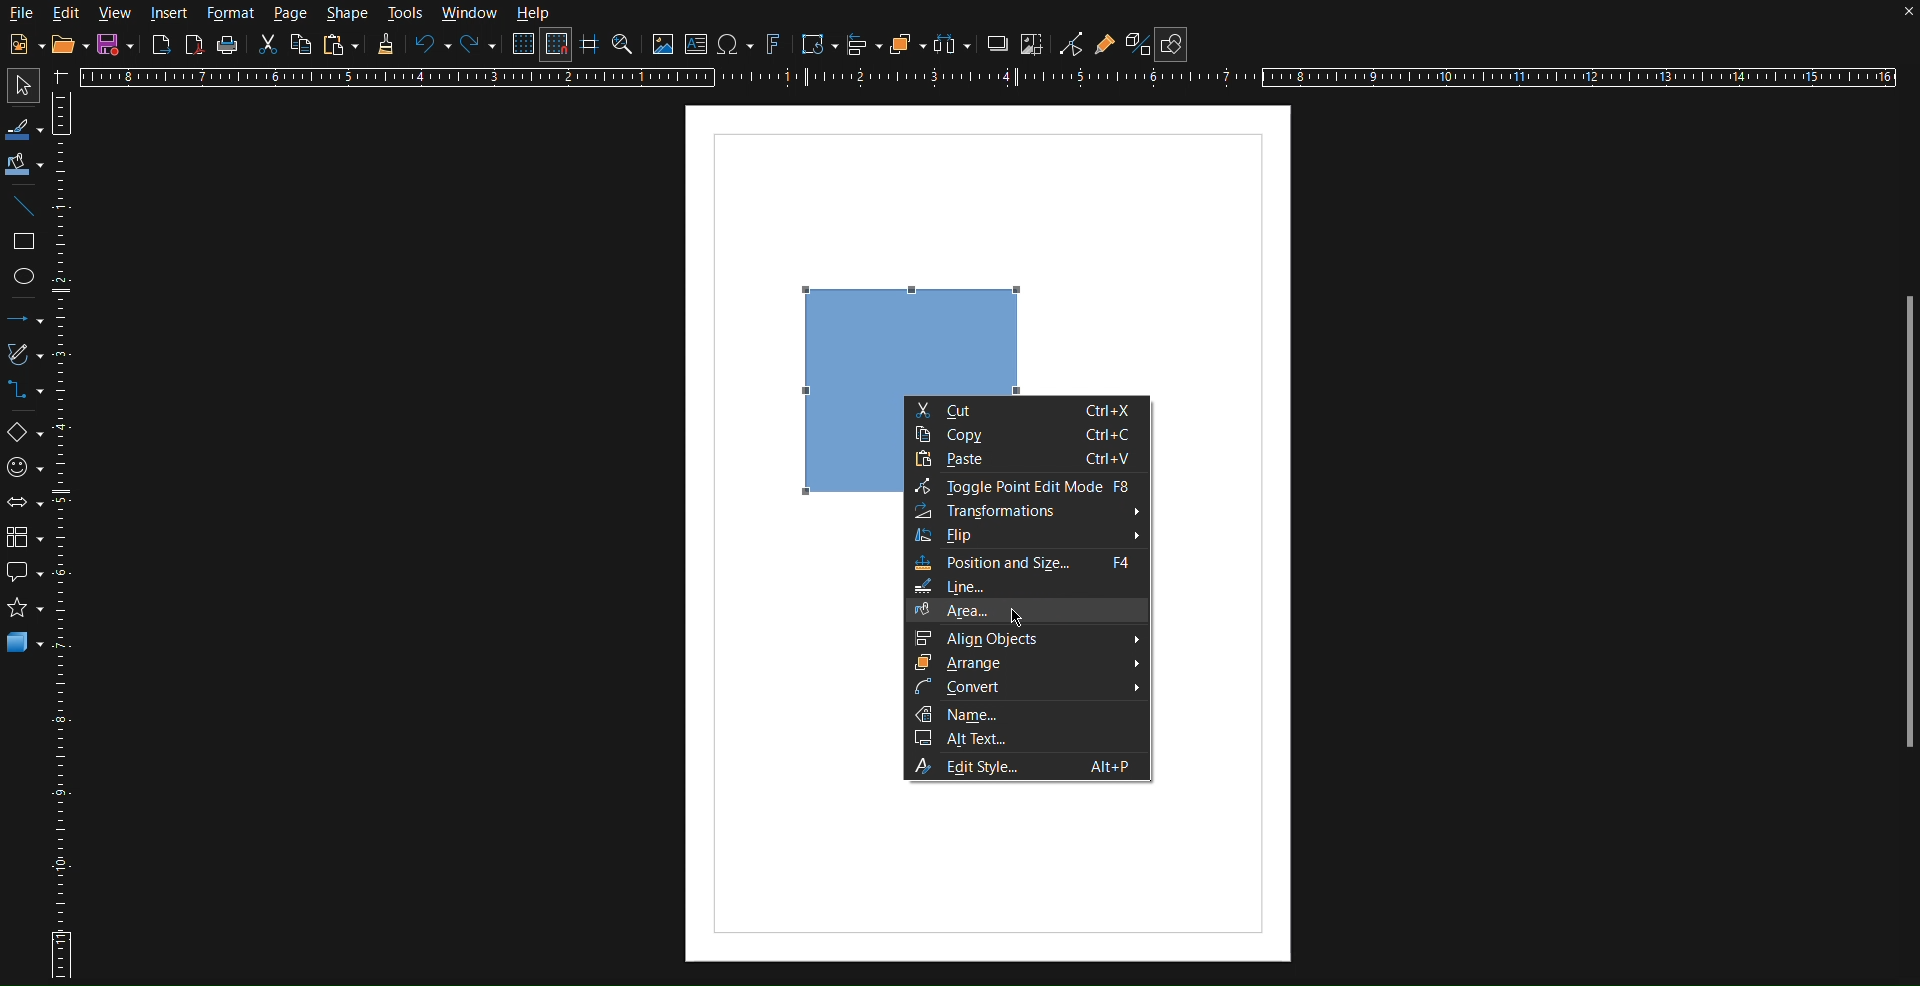  What do you see at coordinates (1027, 767) in the screenshot?
I see `Edit Style` at bounding box center [1027, 767].